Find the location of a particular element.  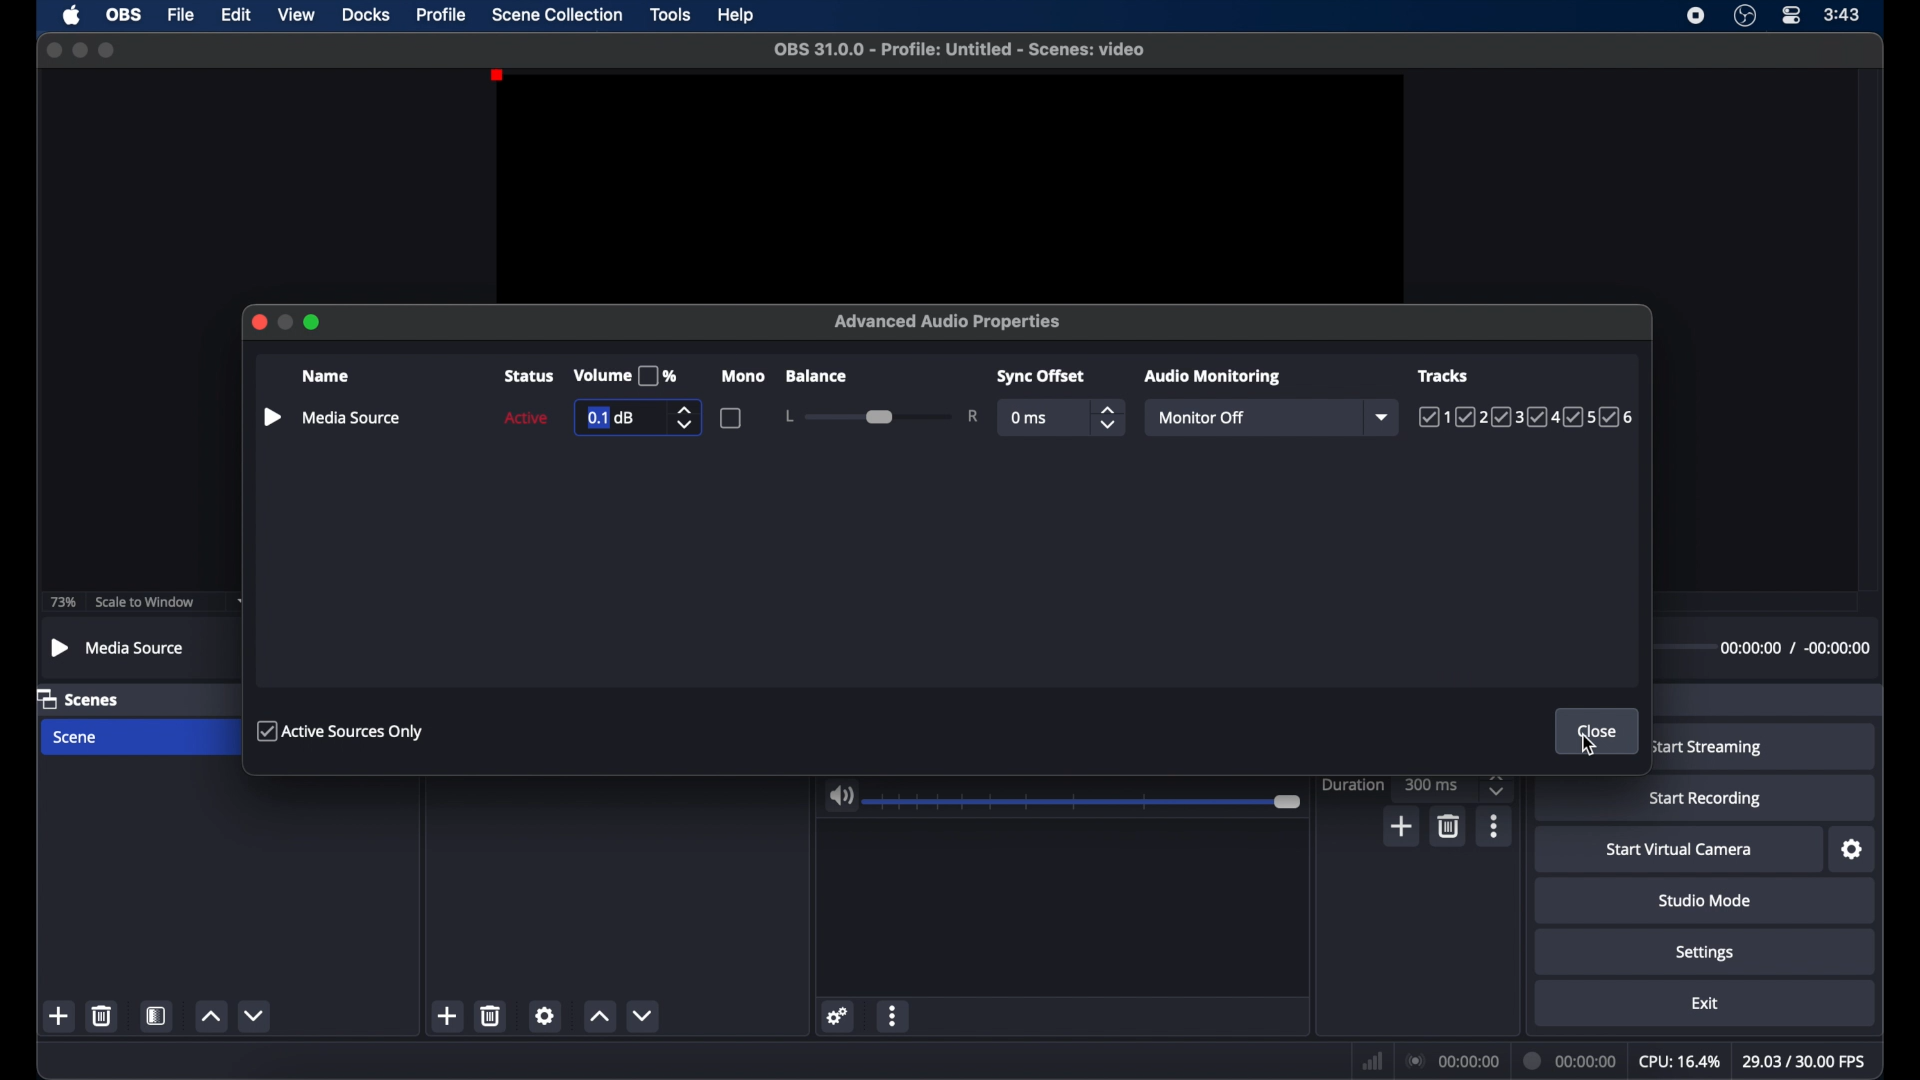

maximize is located at coordinates (314, 319).